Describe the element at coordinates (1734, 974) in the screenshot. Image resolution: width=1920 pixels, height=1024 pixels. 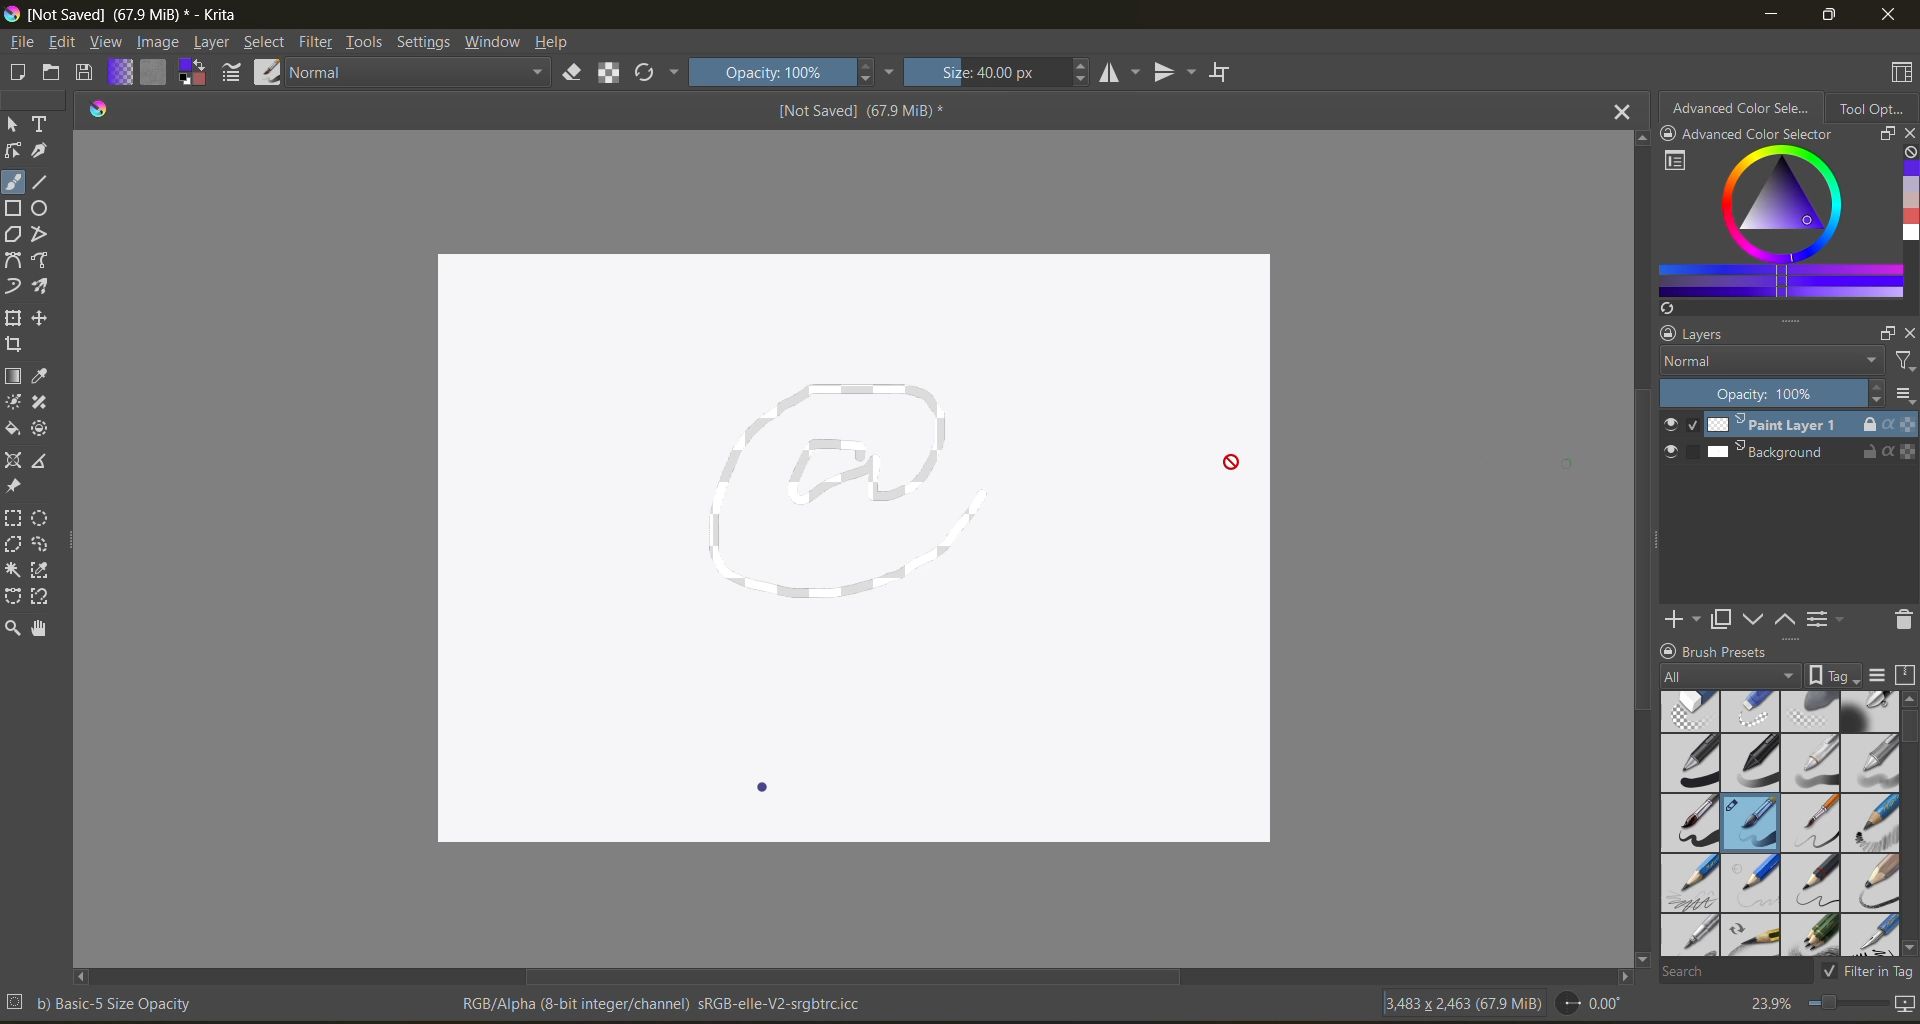
I see `search` at that location.